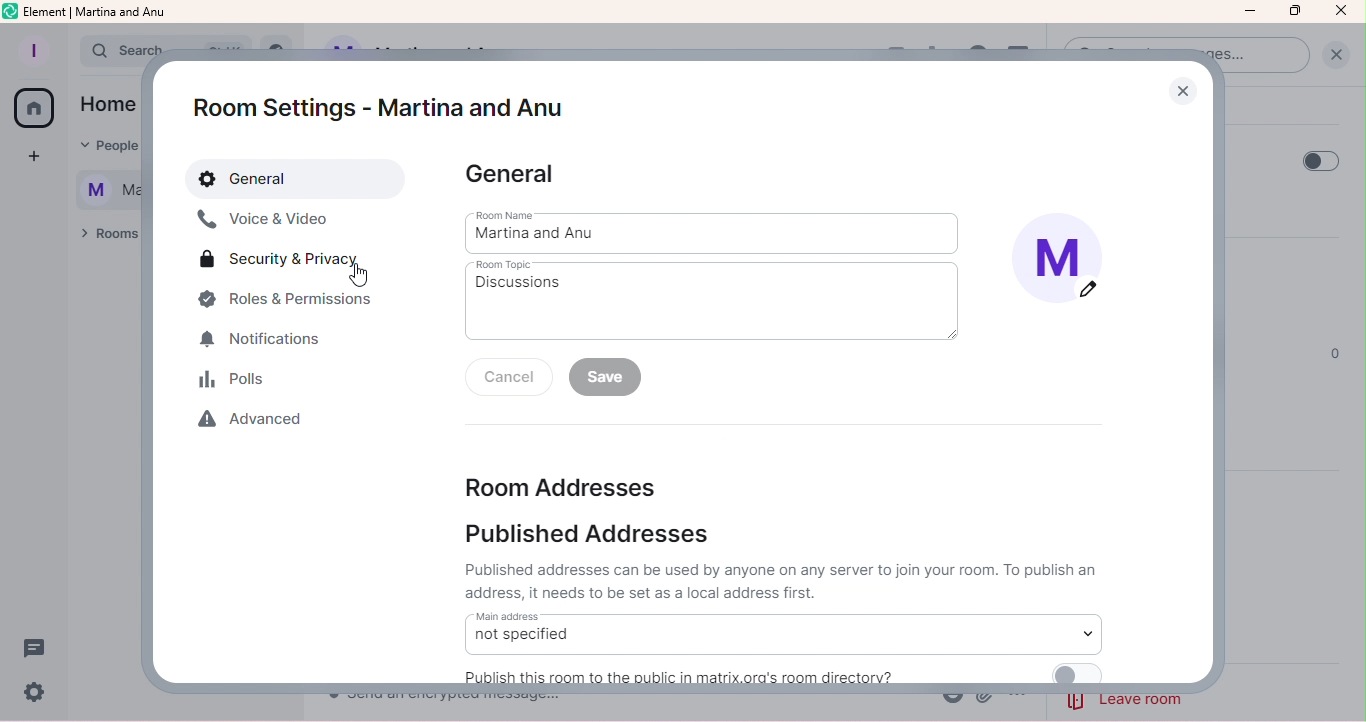 The height and width of the screenshot is (722, 1366). What do you see at coordinates (32, 52) in the screenshot?
I see `Profile` at bounding box center [32, 52].